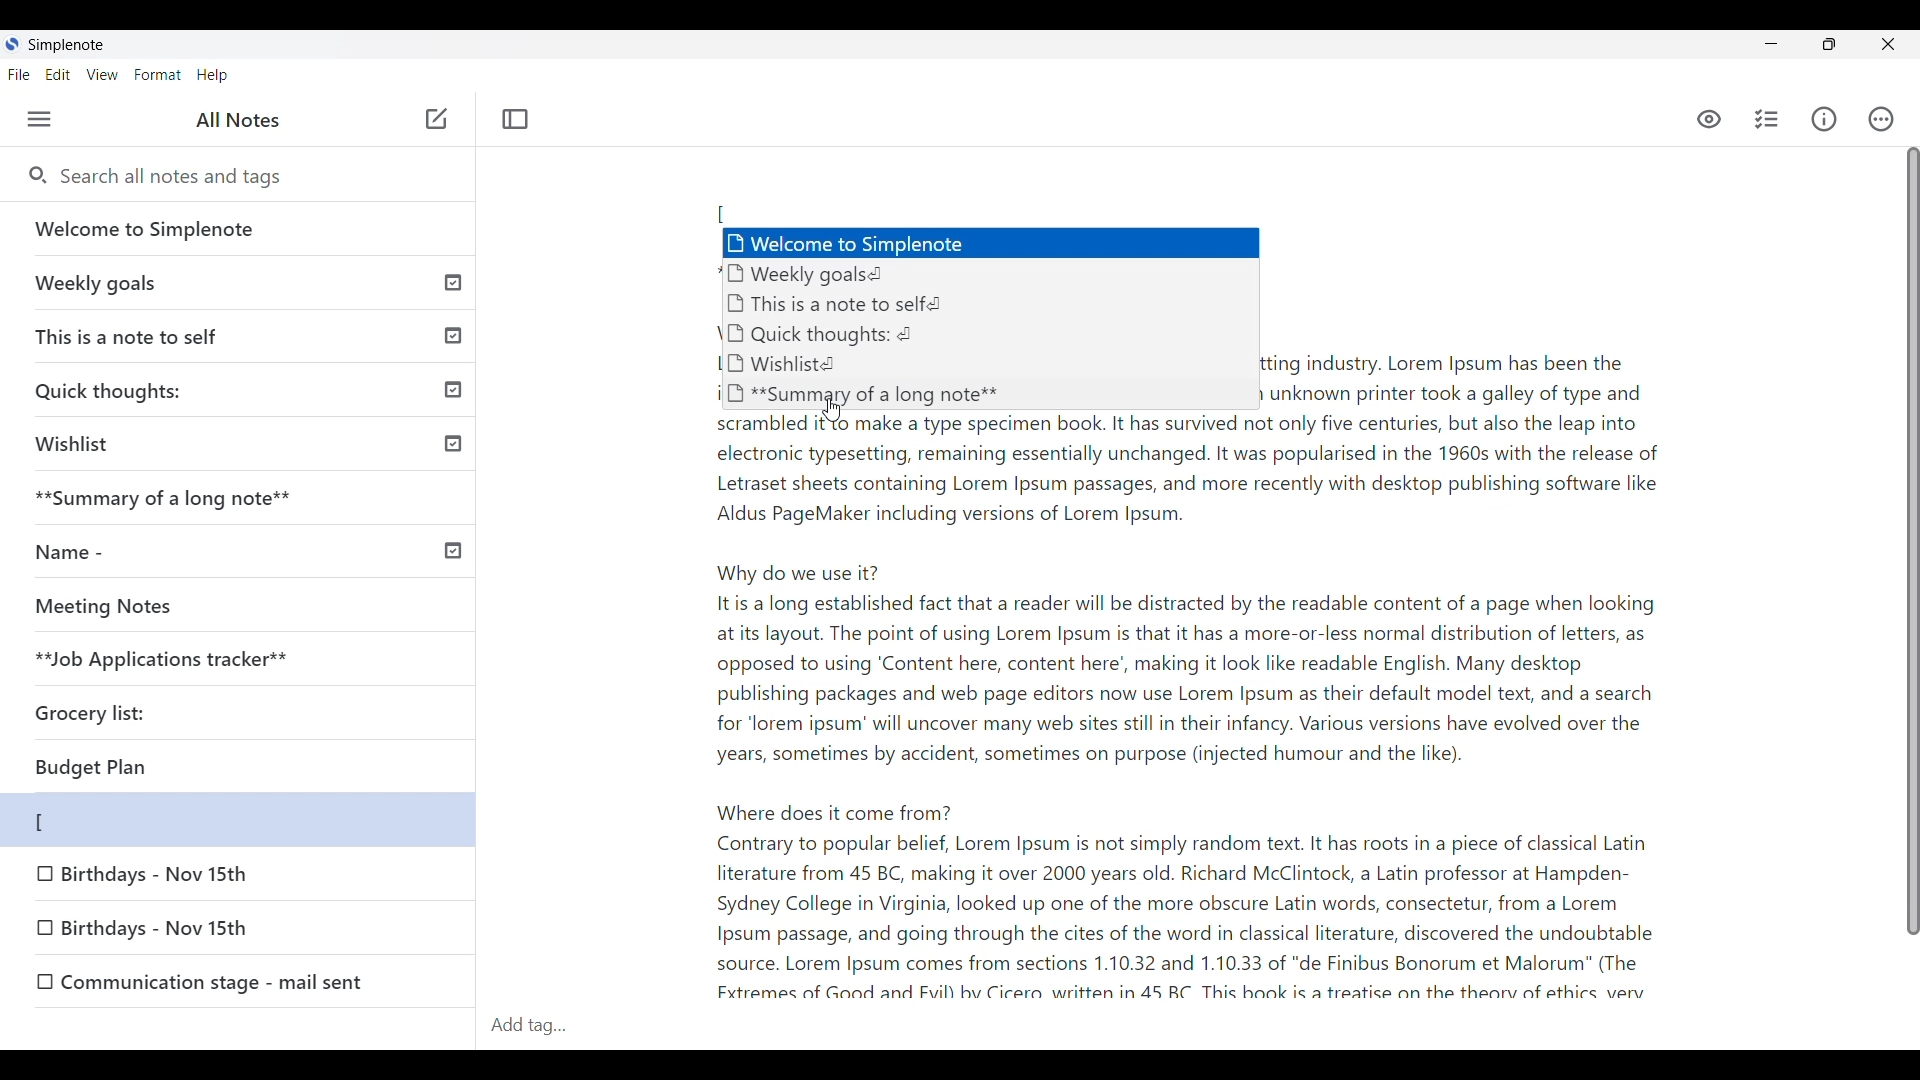  I want to click on Meeting notes, so click(203, 606).